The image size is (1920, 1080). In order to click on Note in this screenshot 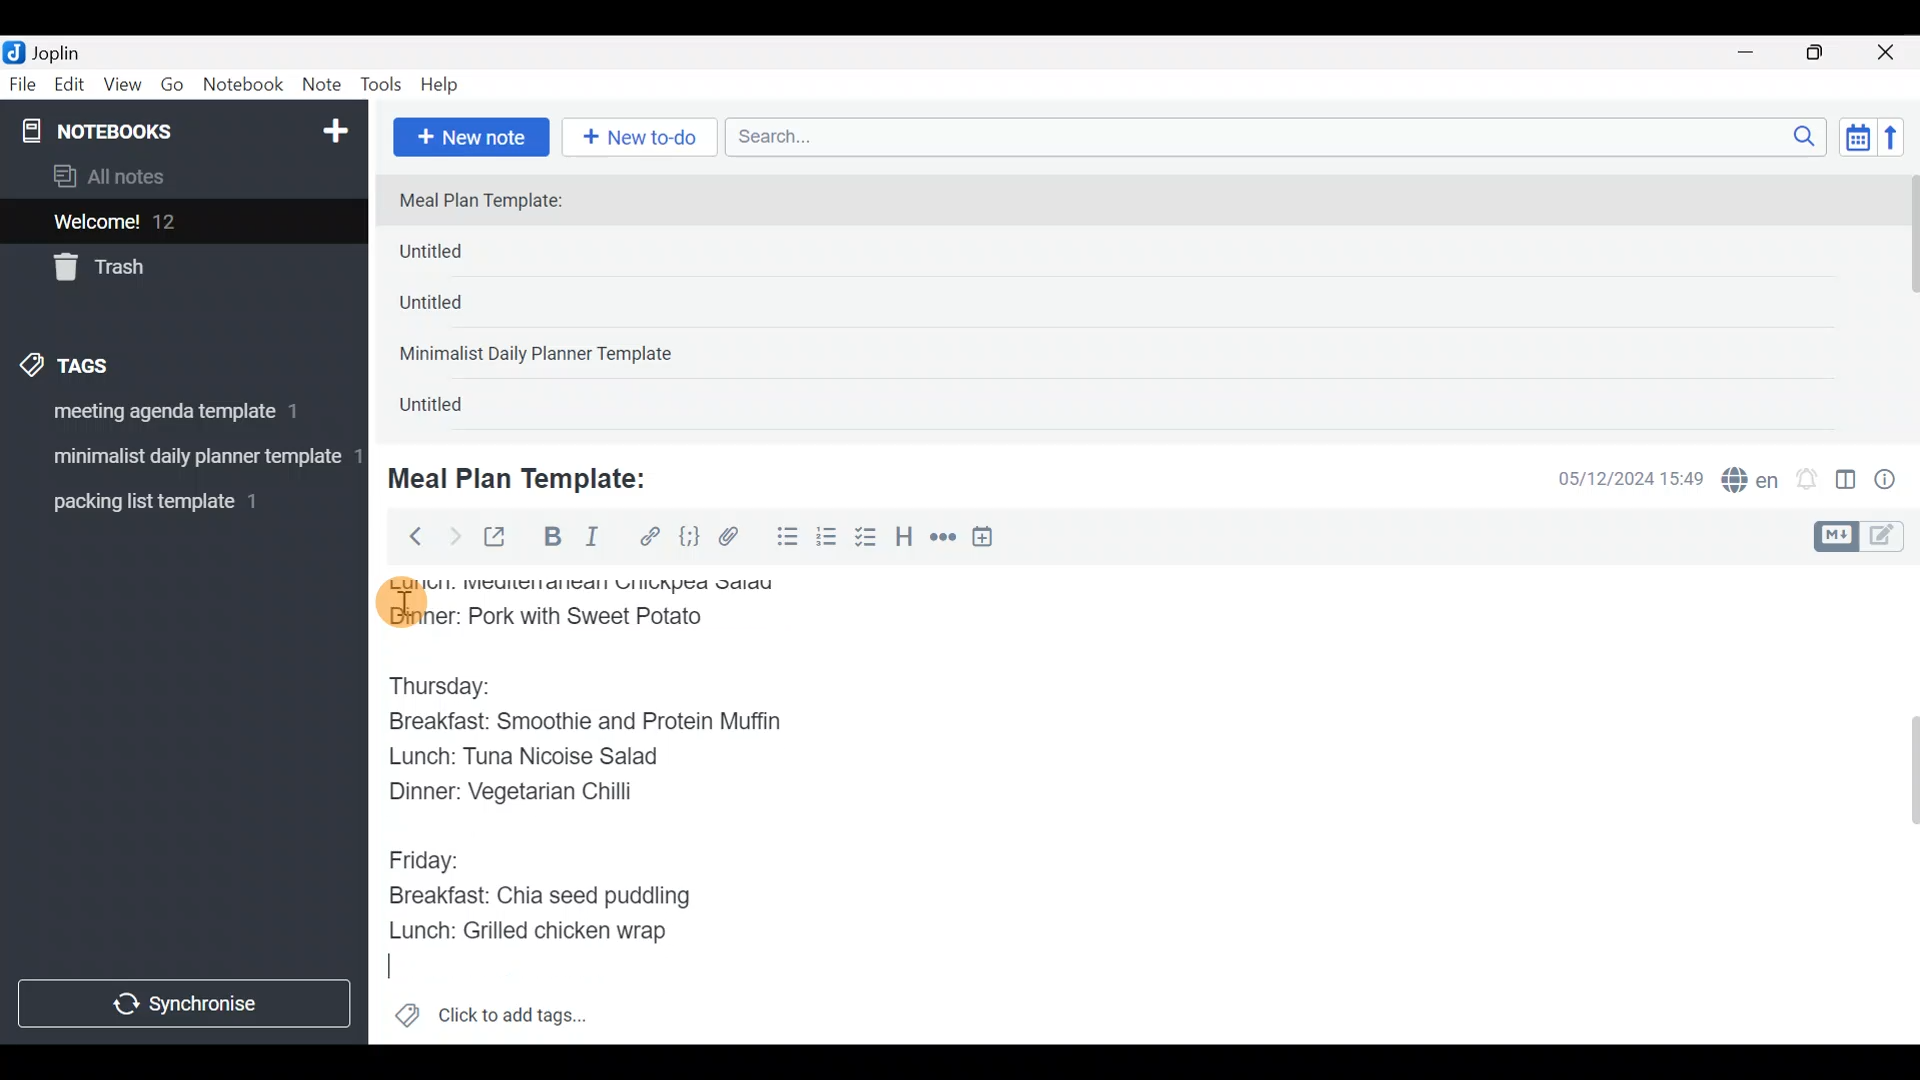, I will do `click(326, 86)`.